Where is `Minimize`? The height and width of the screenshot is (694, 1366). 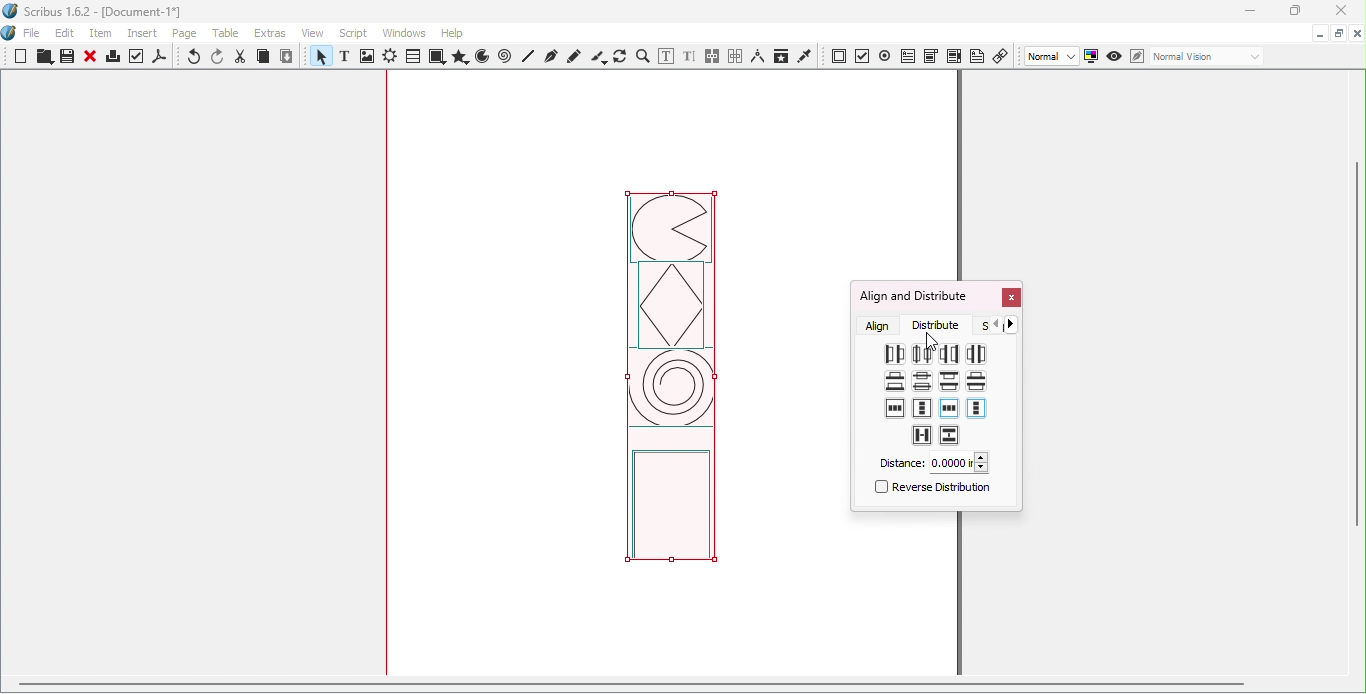 Minimize is located at coordinates (1249, 12).